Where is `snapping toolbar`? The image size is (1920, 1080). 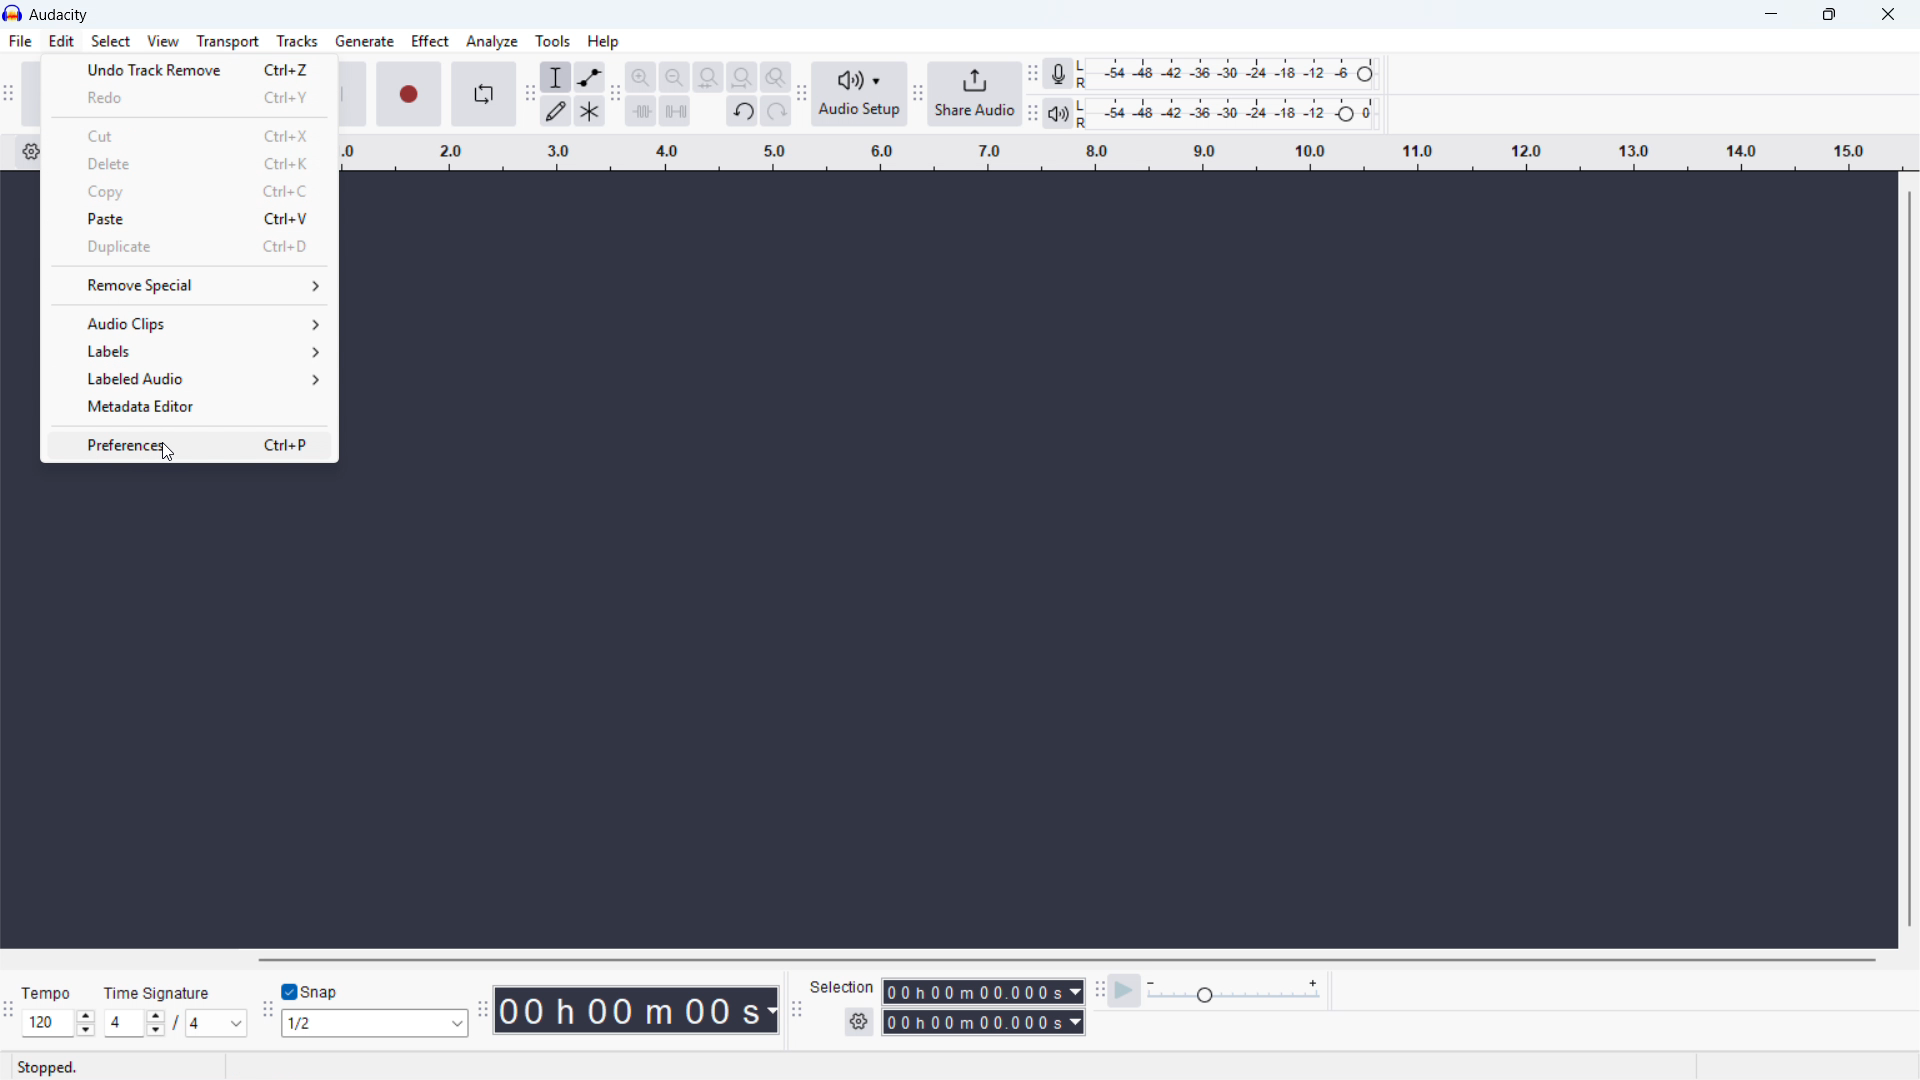 snapping toolbar is located at coordinates (266, 1011).